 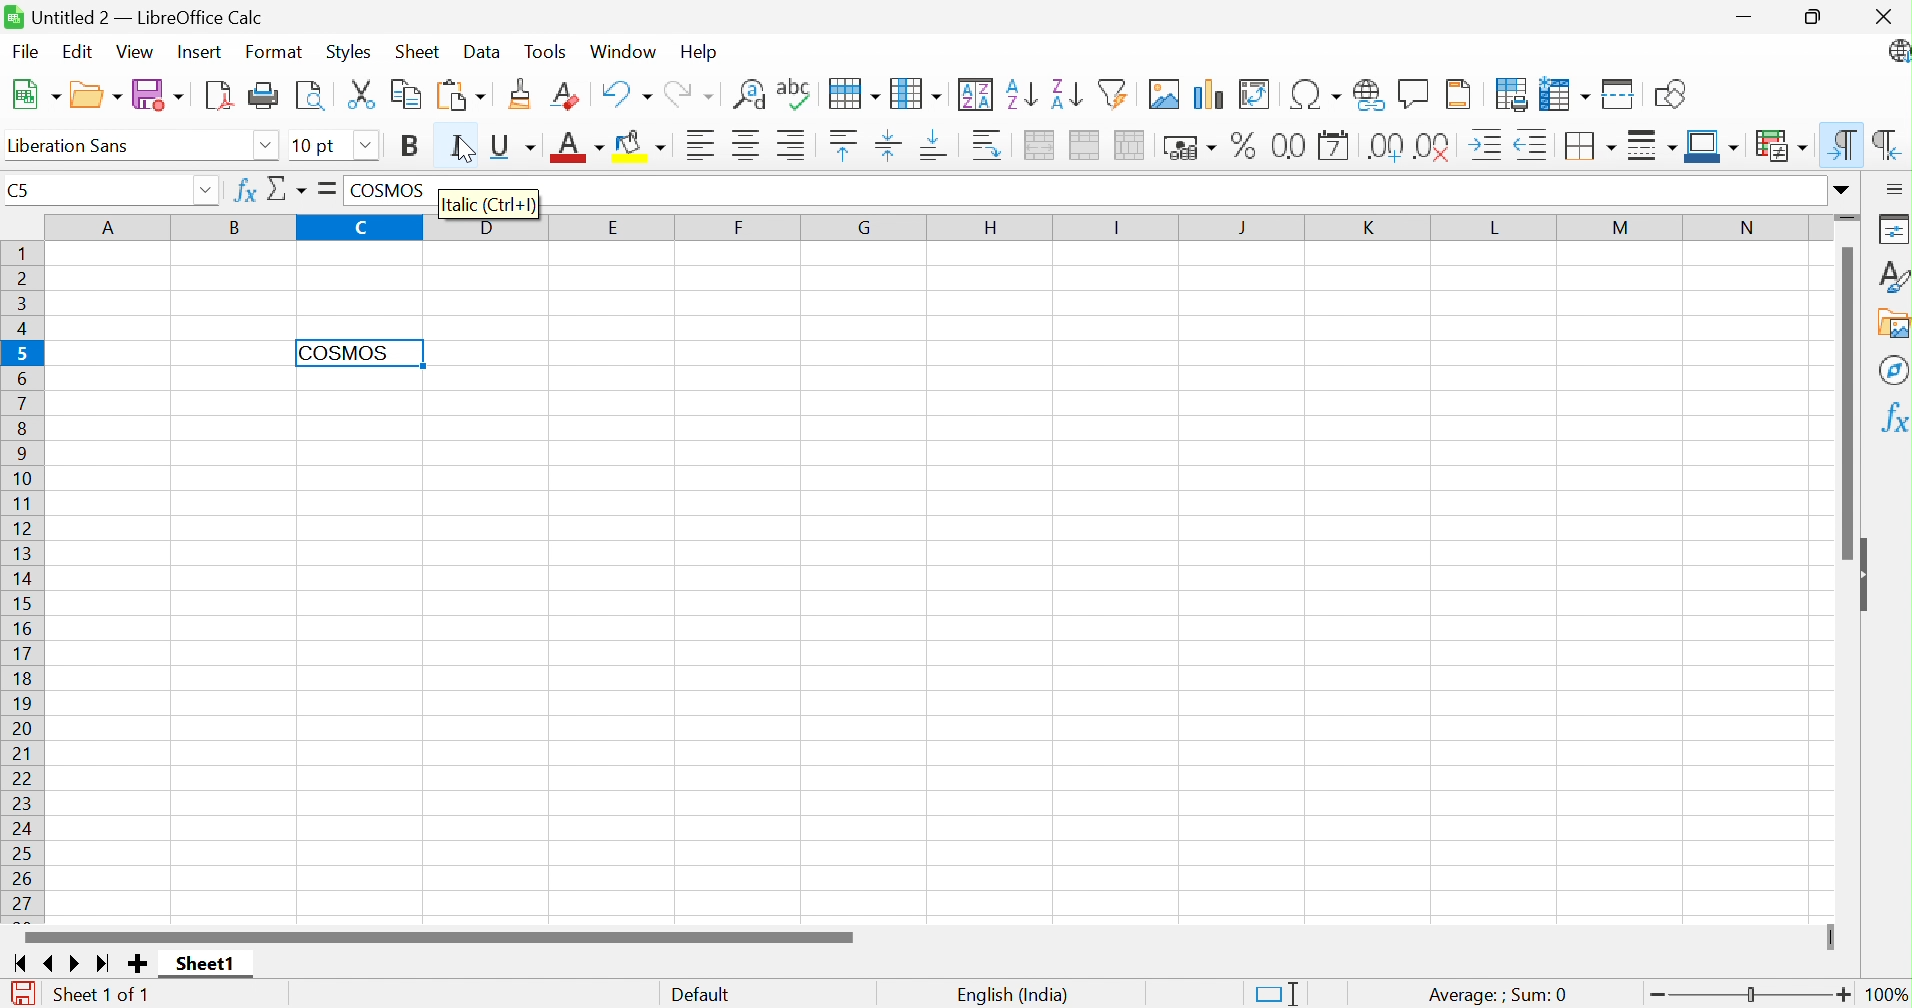 I want to click on Slider, so click(x=1849, y=215).